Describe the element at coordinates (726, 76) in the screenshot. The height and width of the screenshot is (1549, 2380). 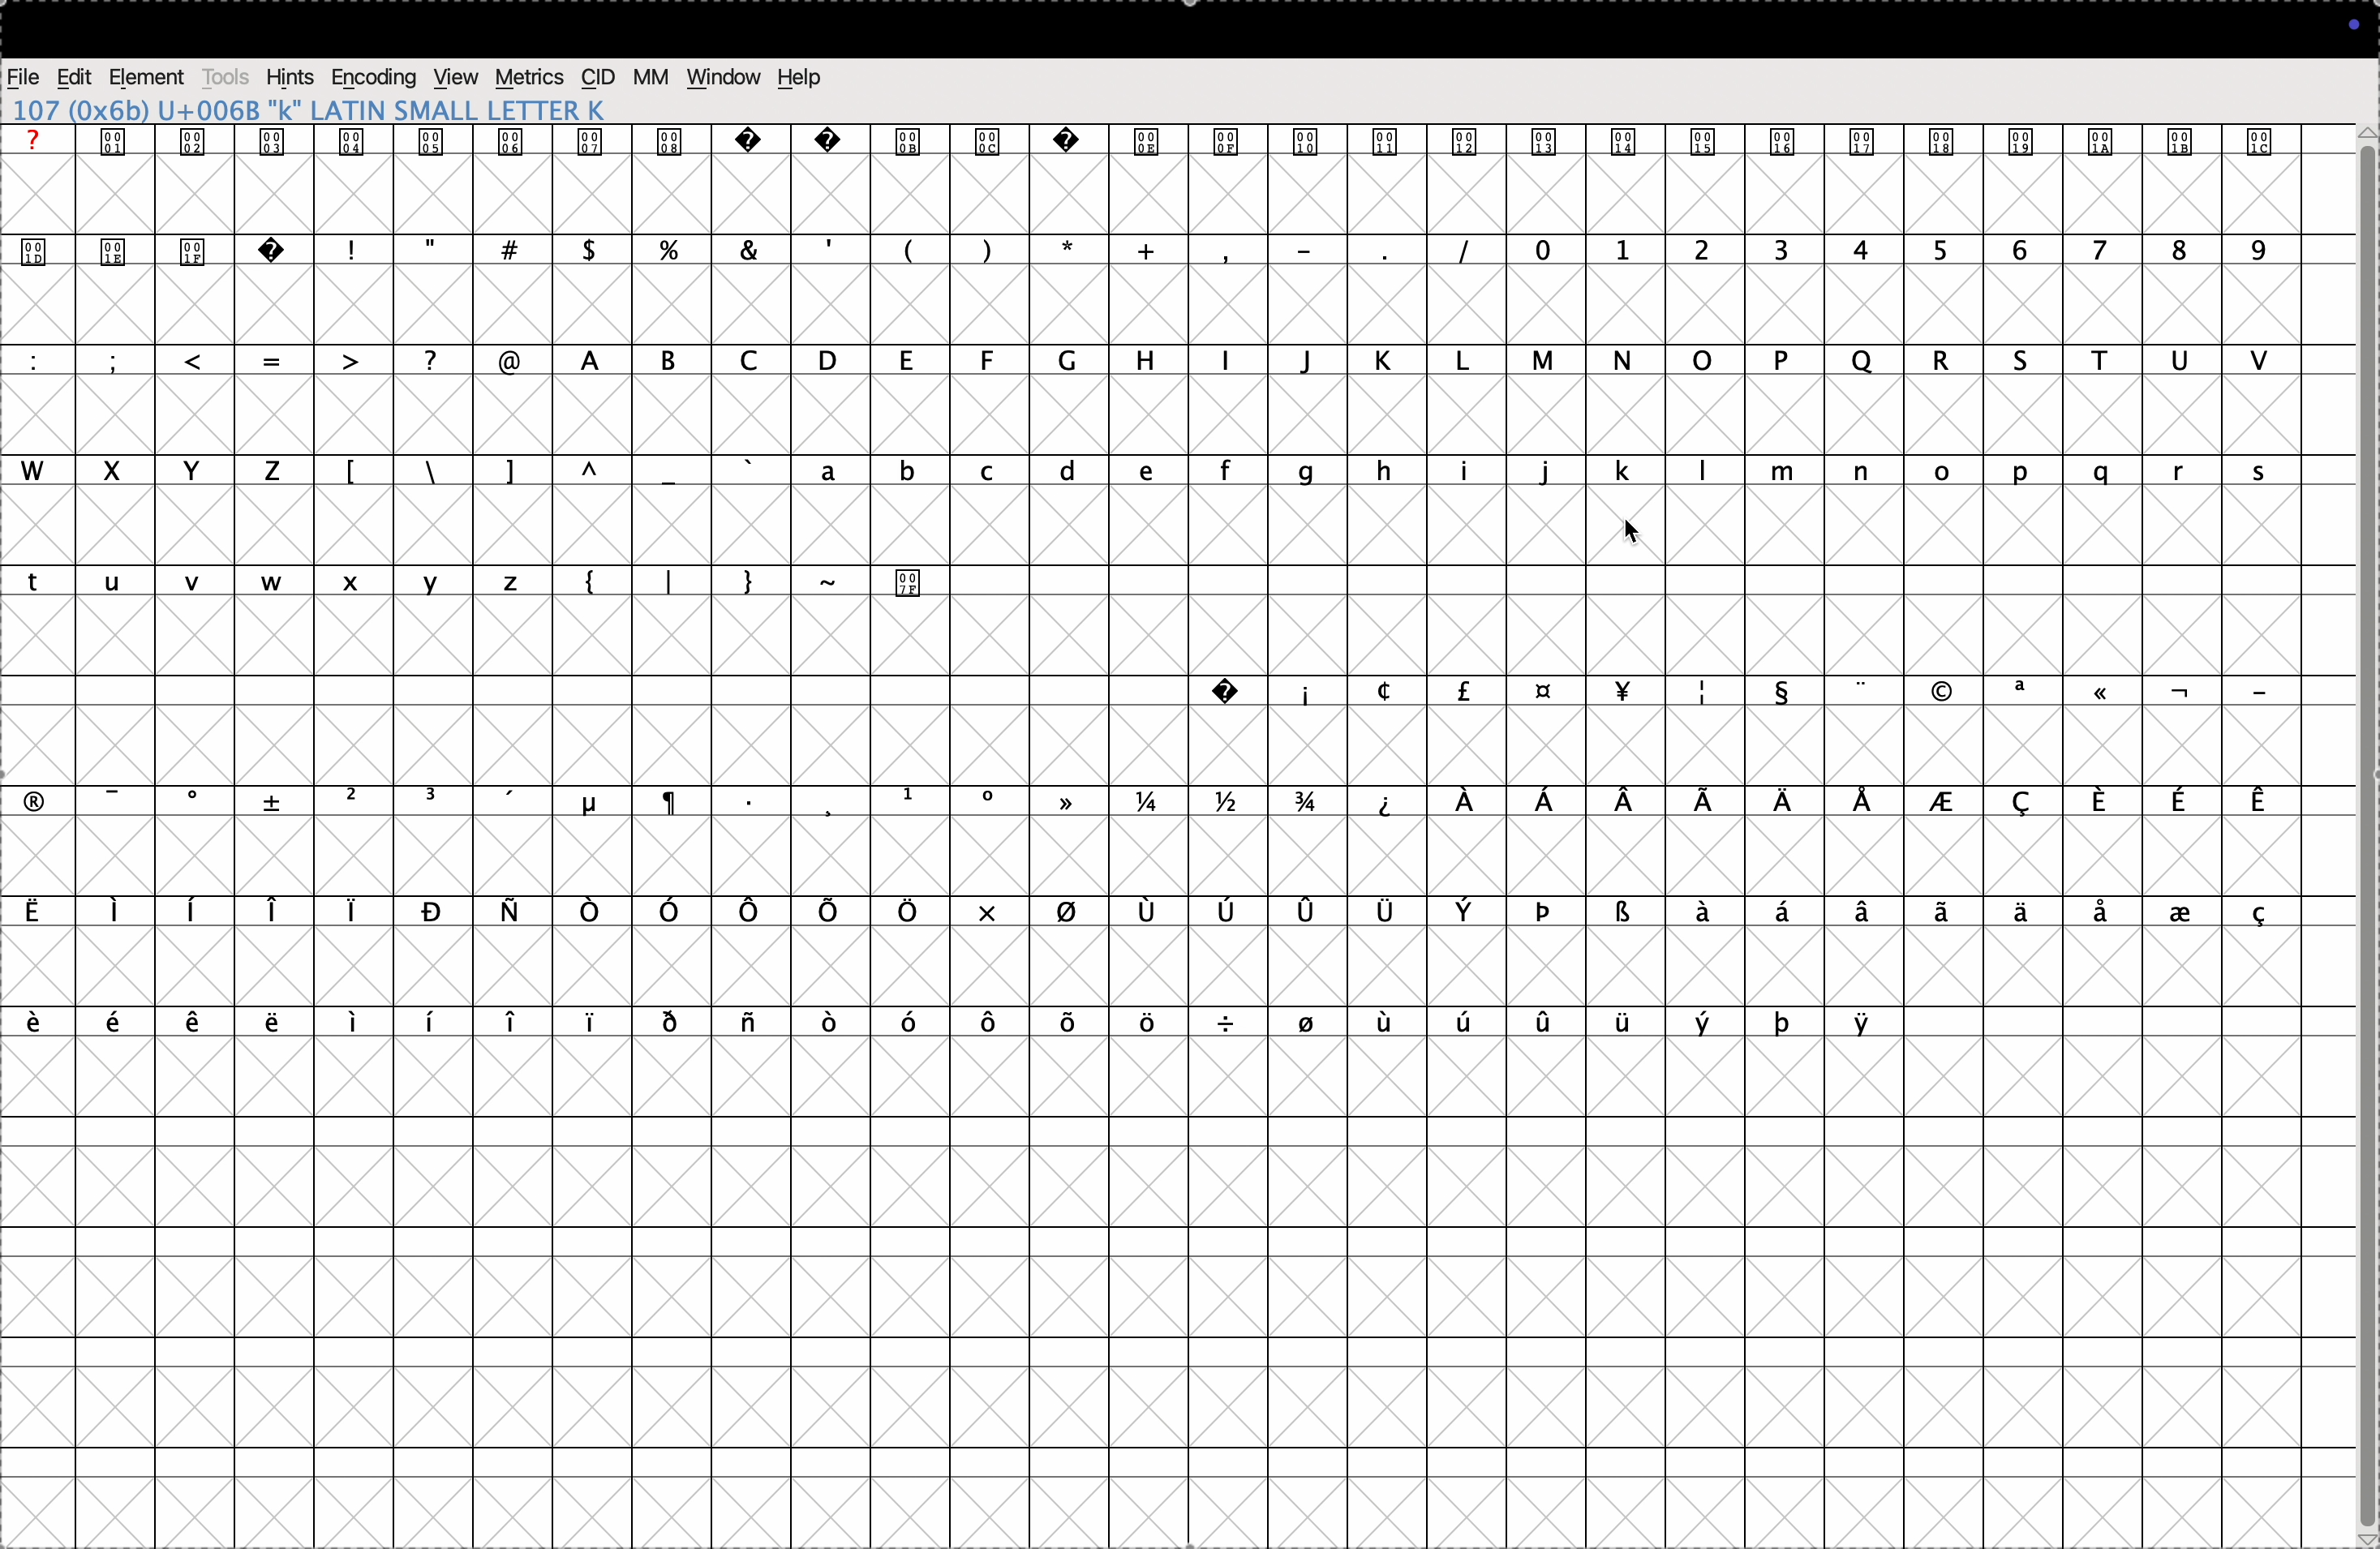
I see `window` at that location.